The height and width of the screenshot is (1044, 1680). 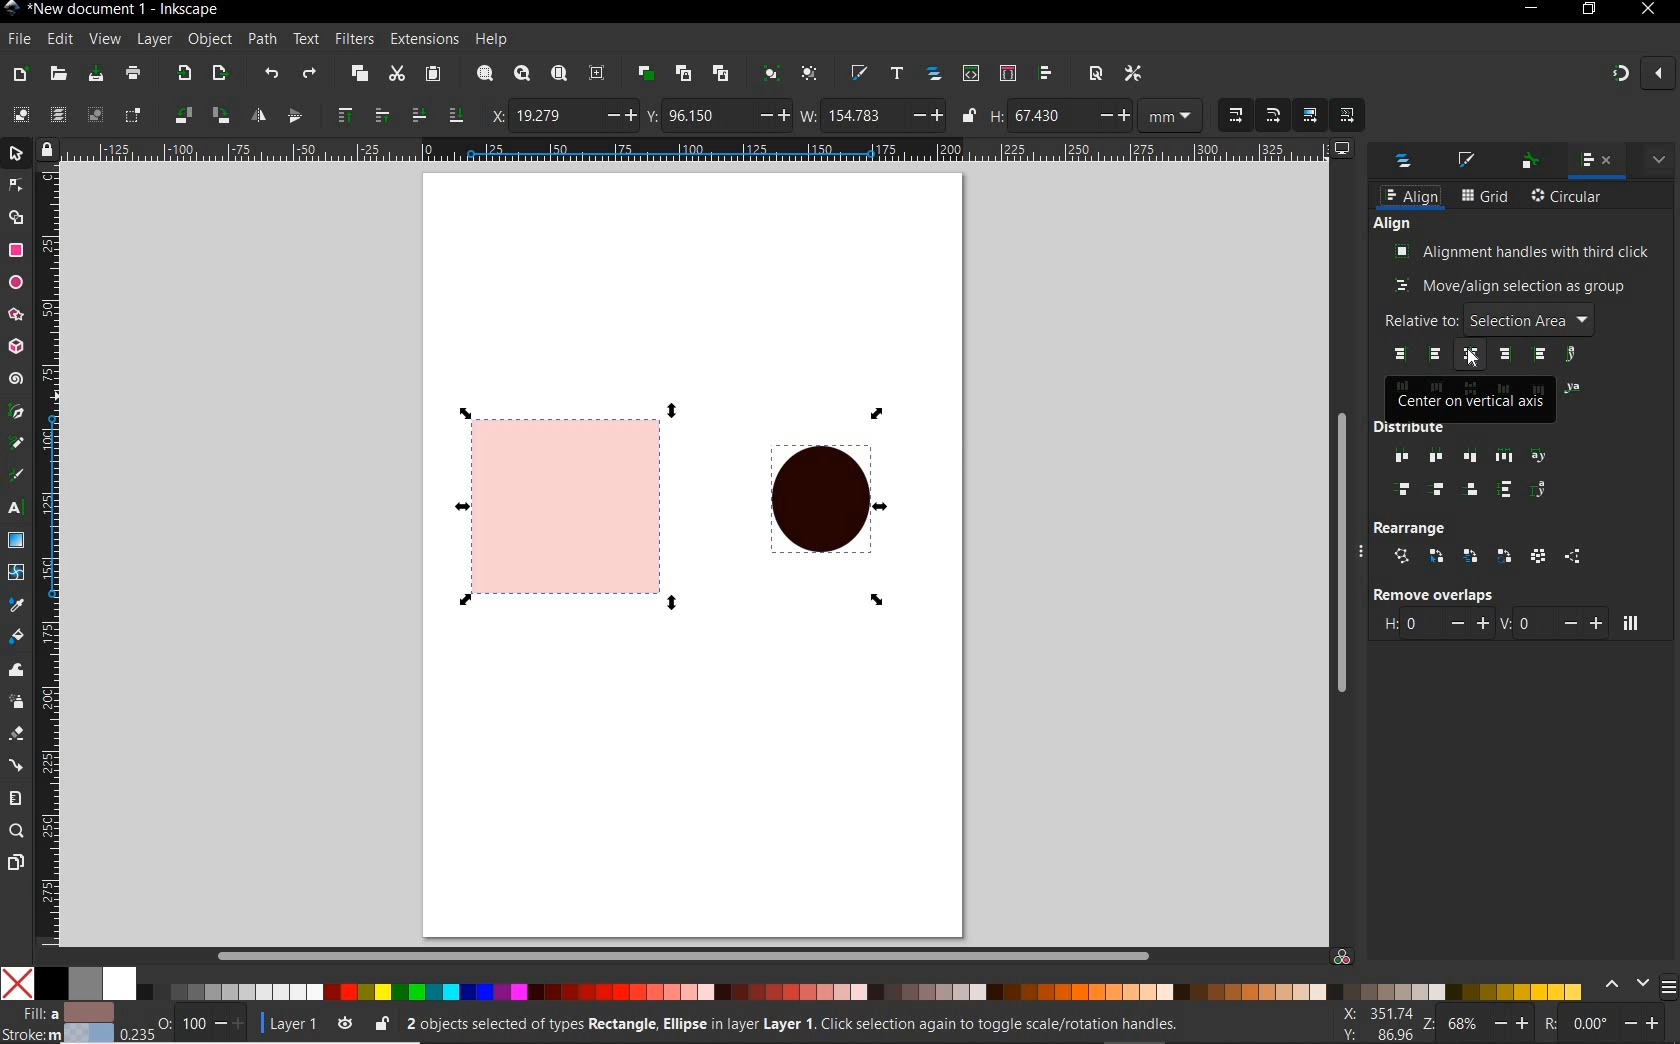 I want to click on zoom selection, so click(x=486, y=73).